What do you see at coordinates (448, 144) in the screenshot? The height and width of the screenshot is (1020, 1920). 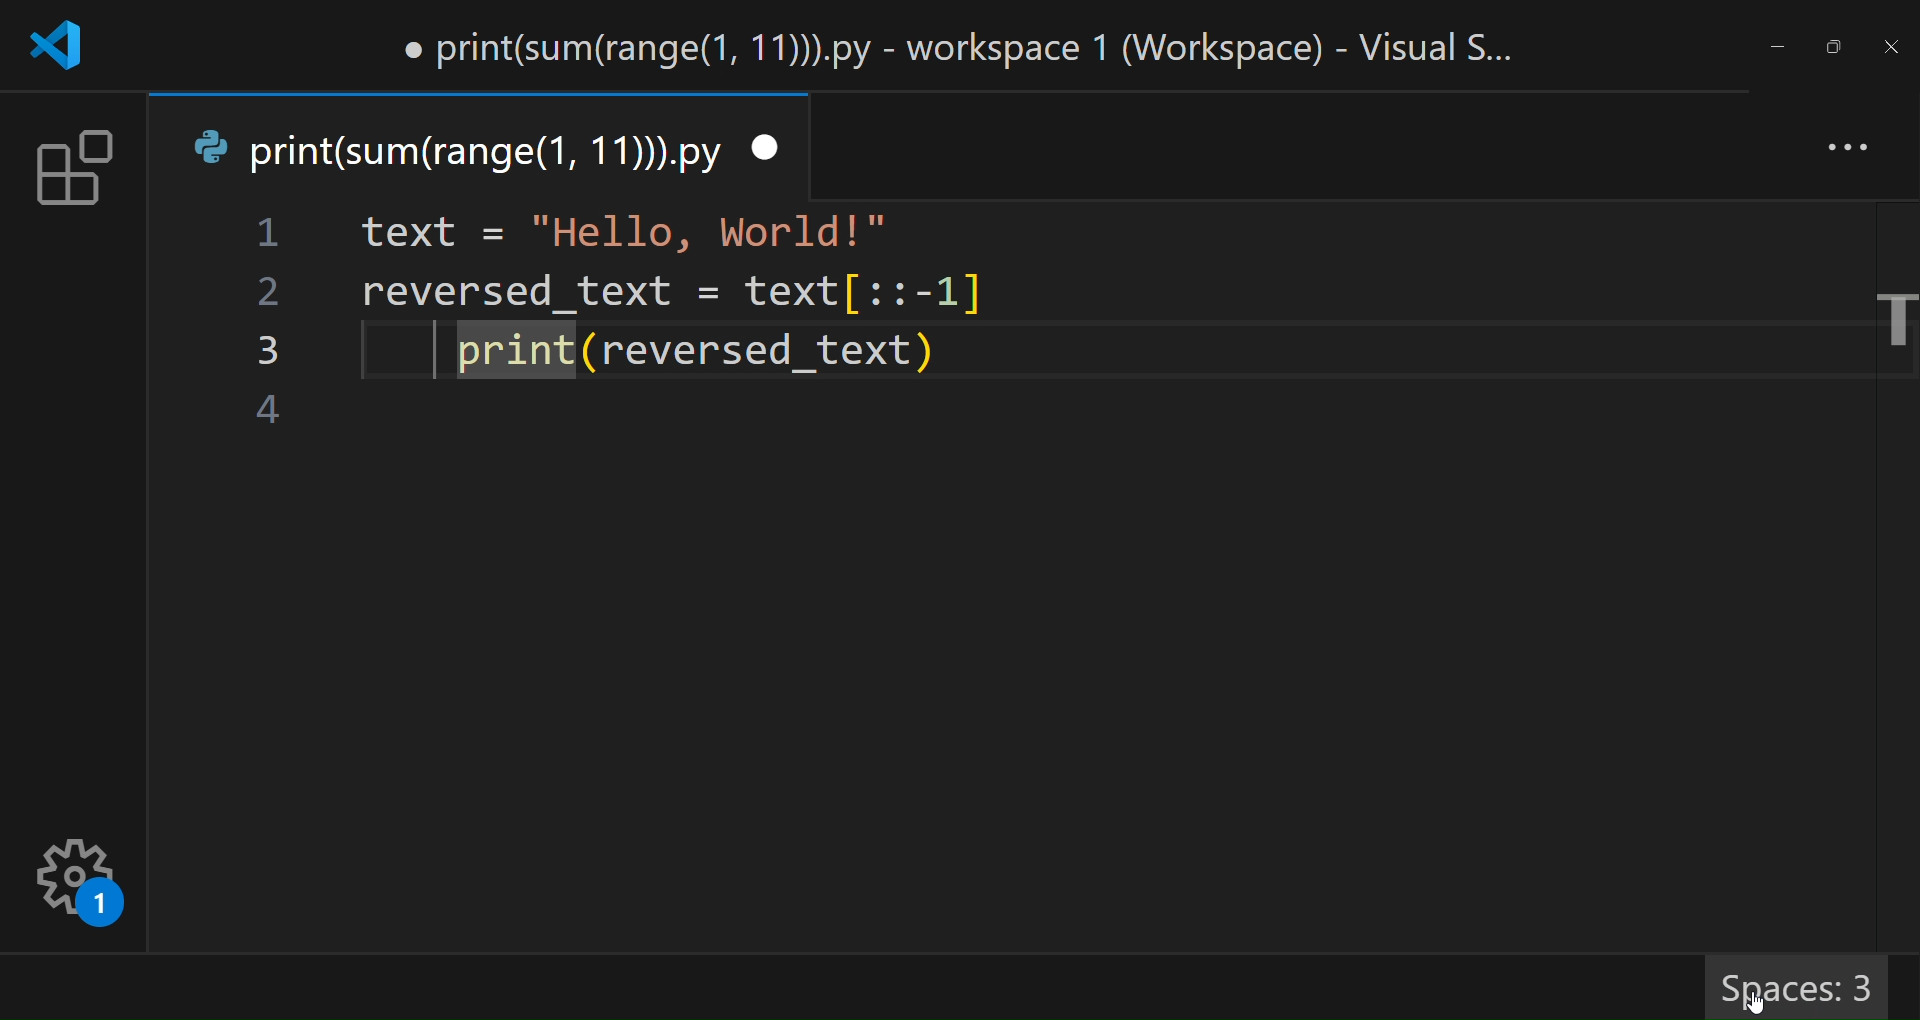 I see `tab name` at bounding box center [448, 144].